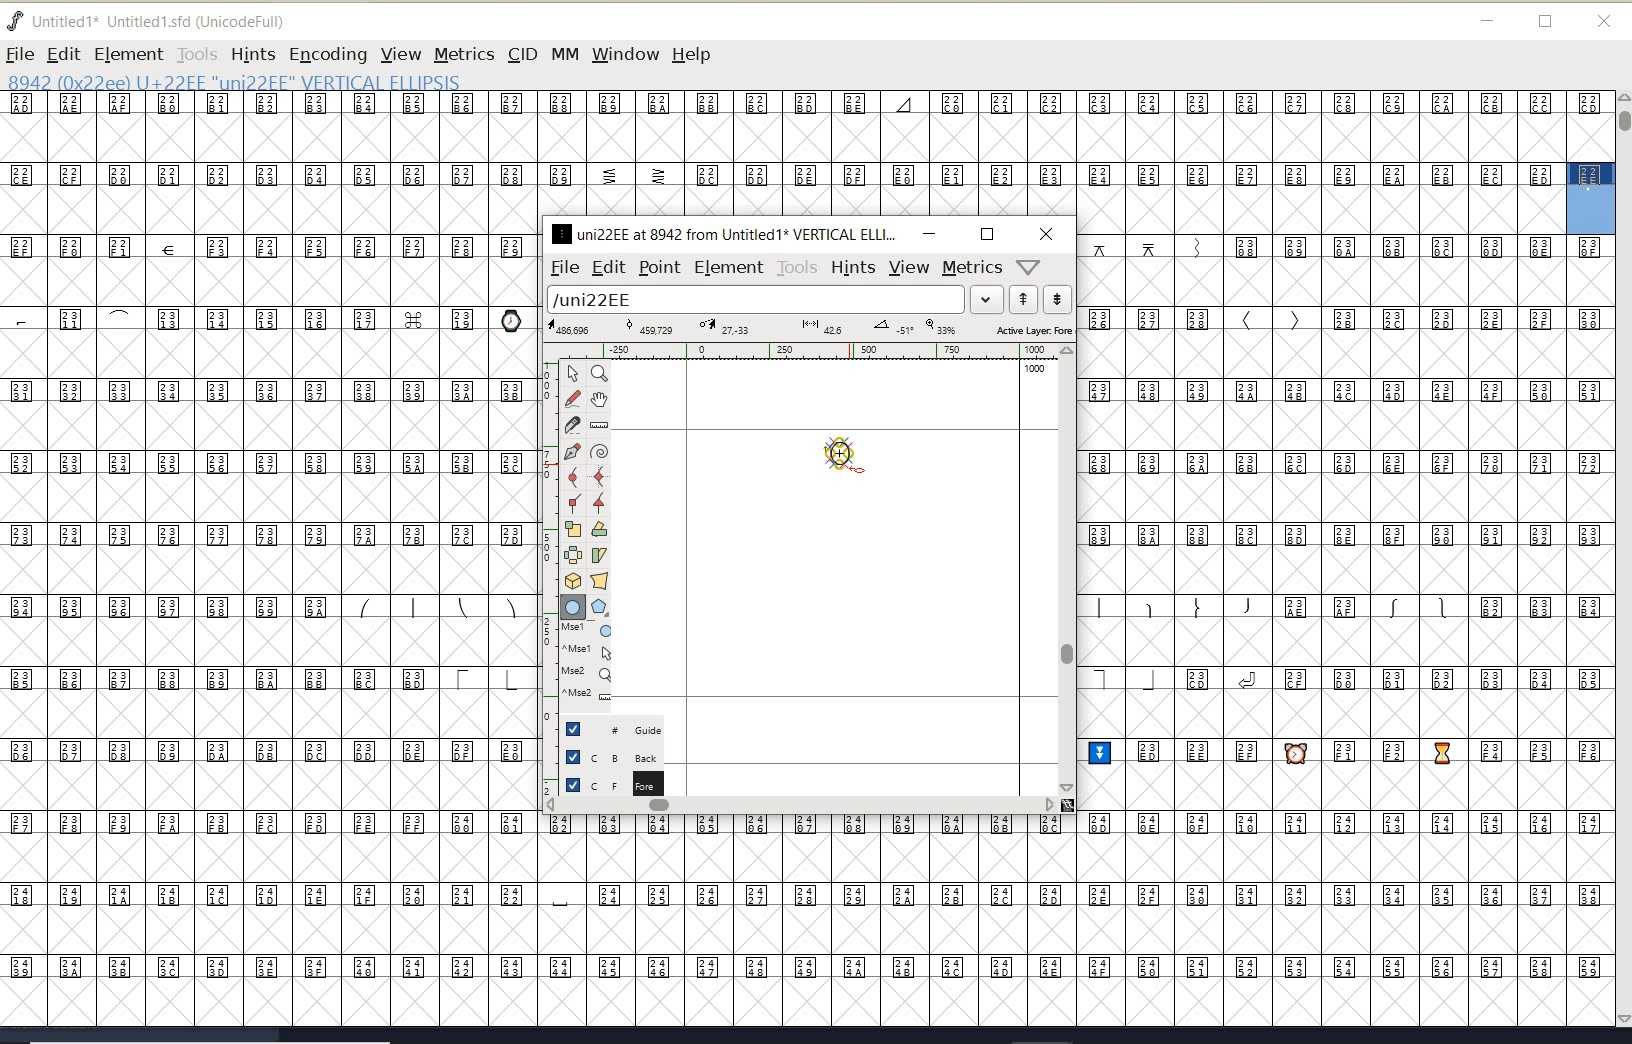 This screenshot has height=1044, width=1632. Describe the element at coordinates (63, 54) in the screenshot. I see `EDIT` at that location.